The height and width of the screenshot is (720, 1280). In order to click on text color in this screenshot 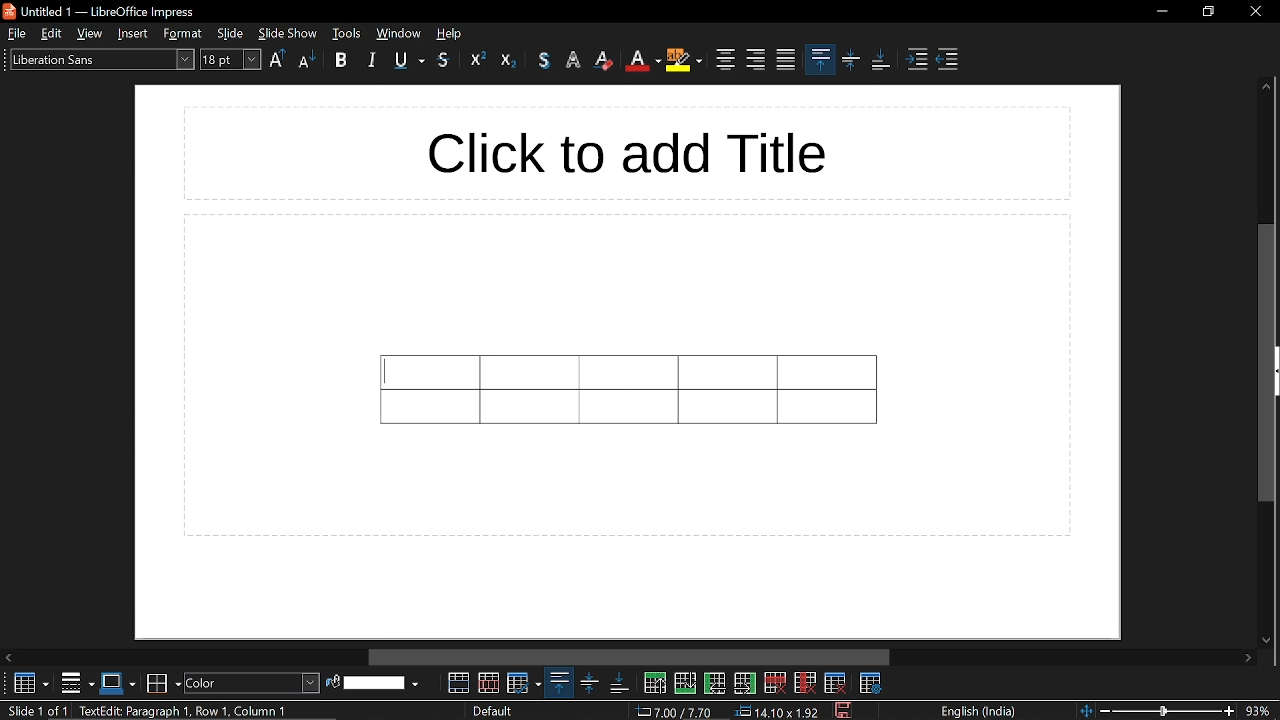, I will do `click(643, 61)`.